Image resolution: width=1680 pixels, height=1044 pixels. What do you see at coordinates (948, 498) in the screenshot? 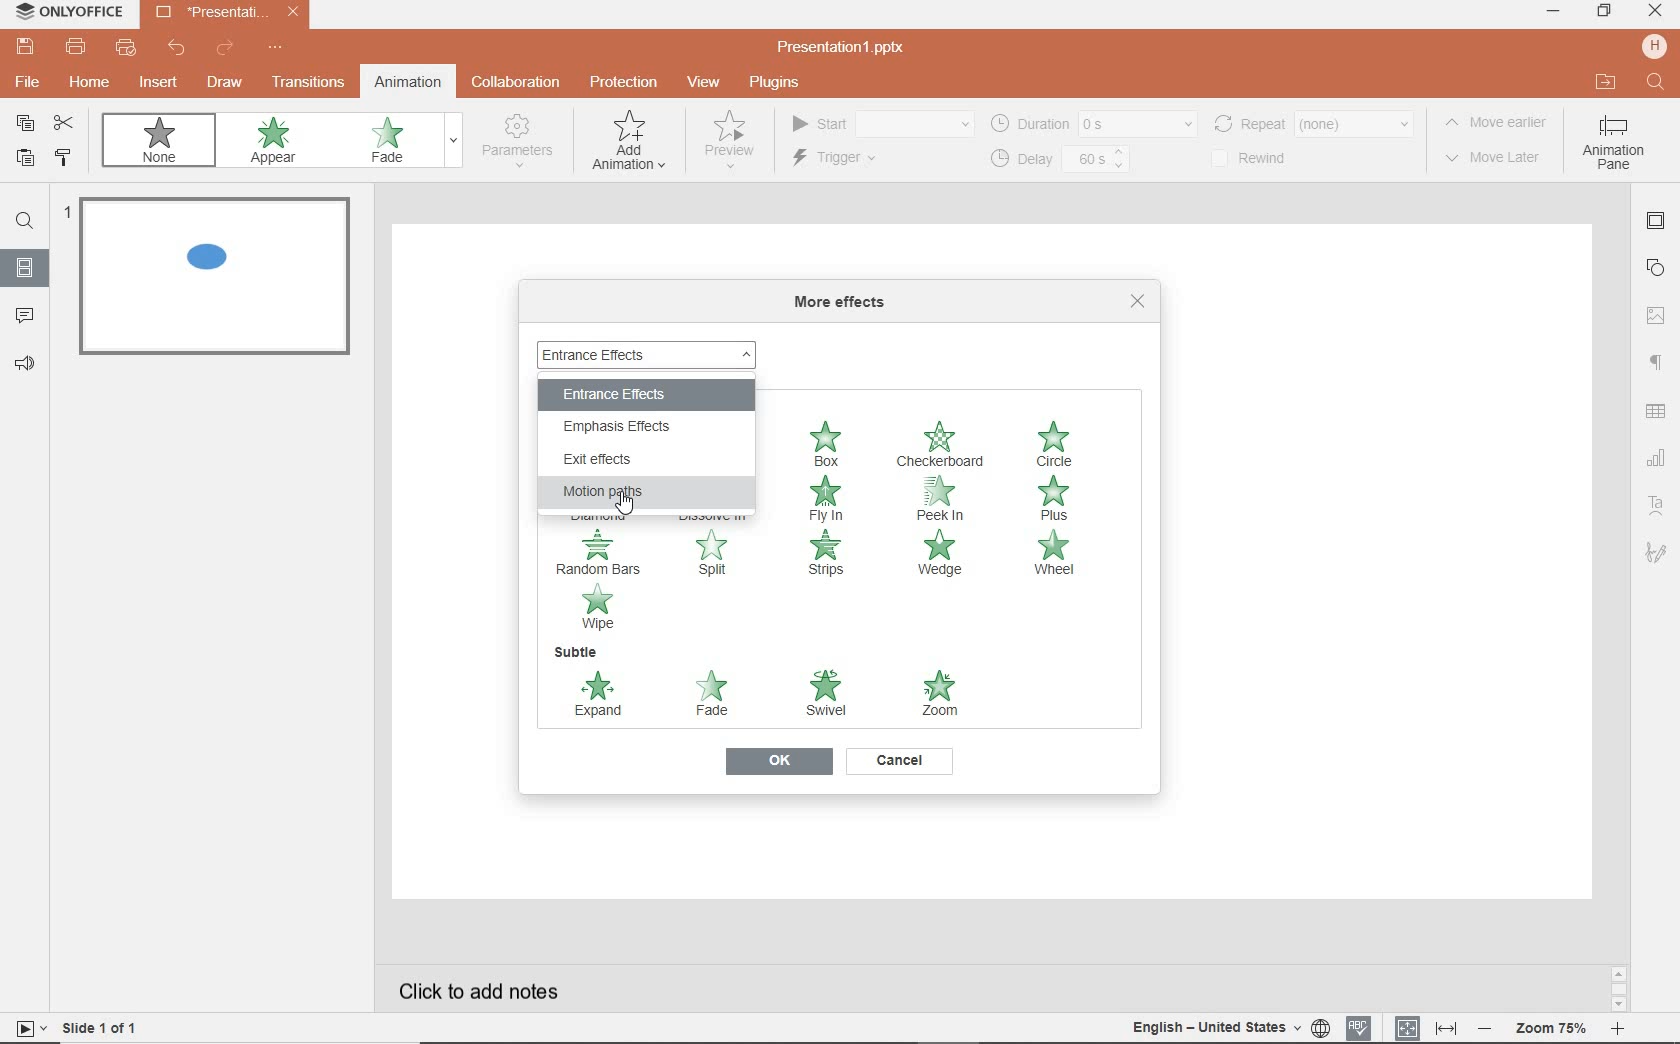
I see `PEEK IN` at bounding box center [948, 498].